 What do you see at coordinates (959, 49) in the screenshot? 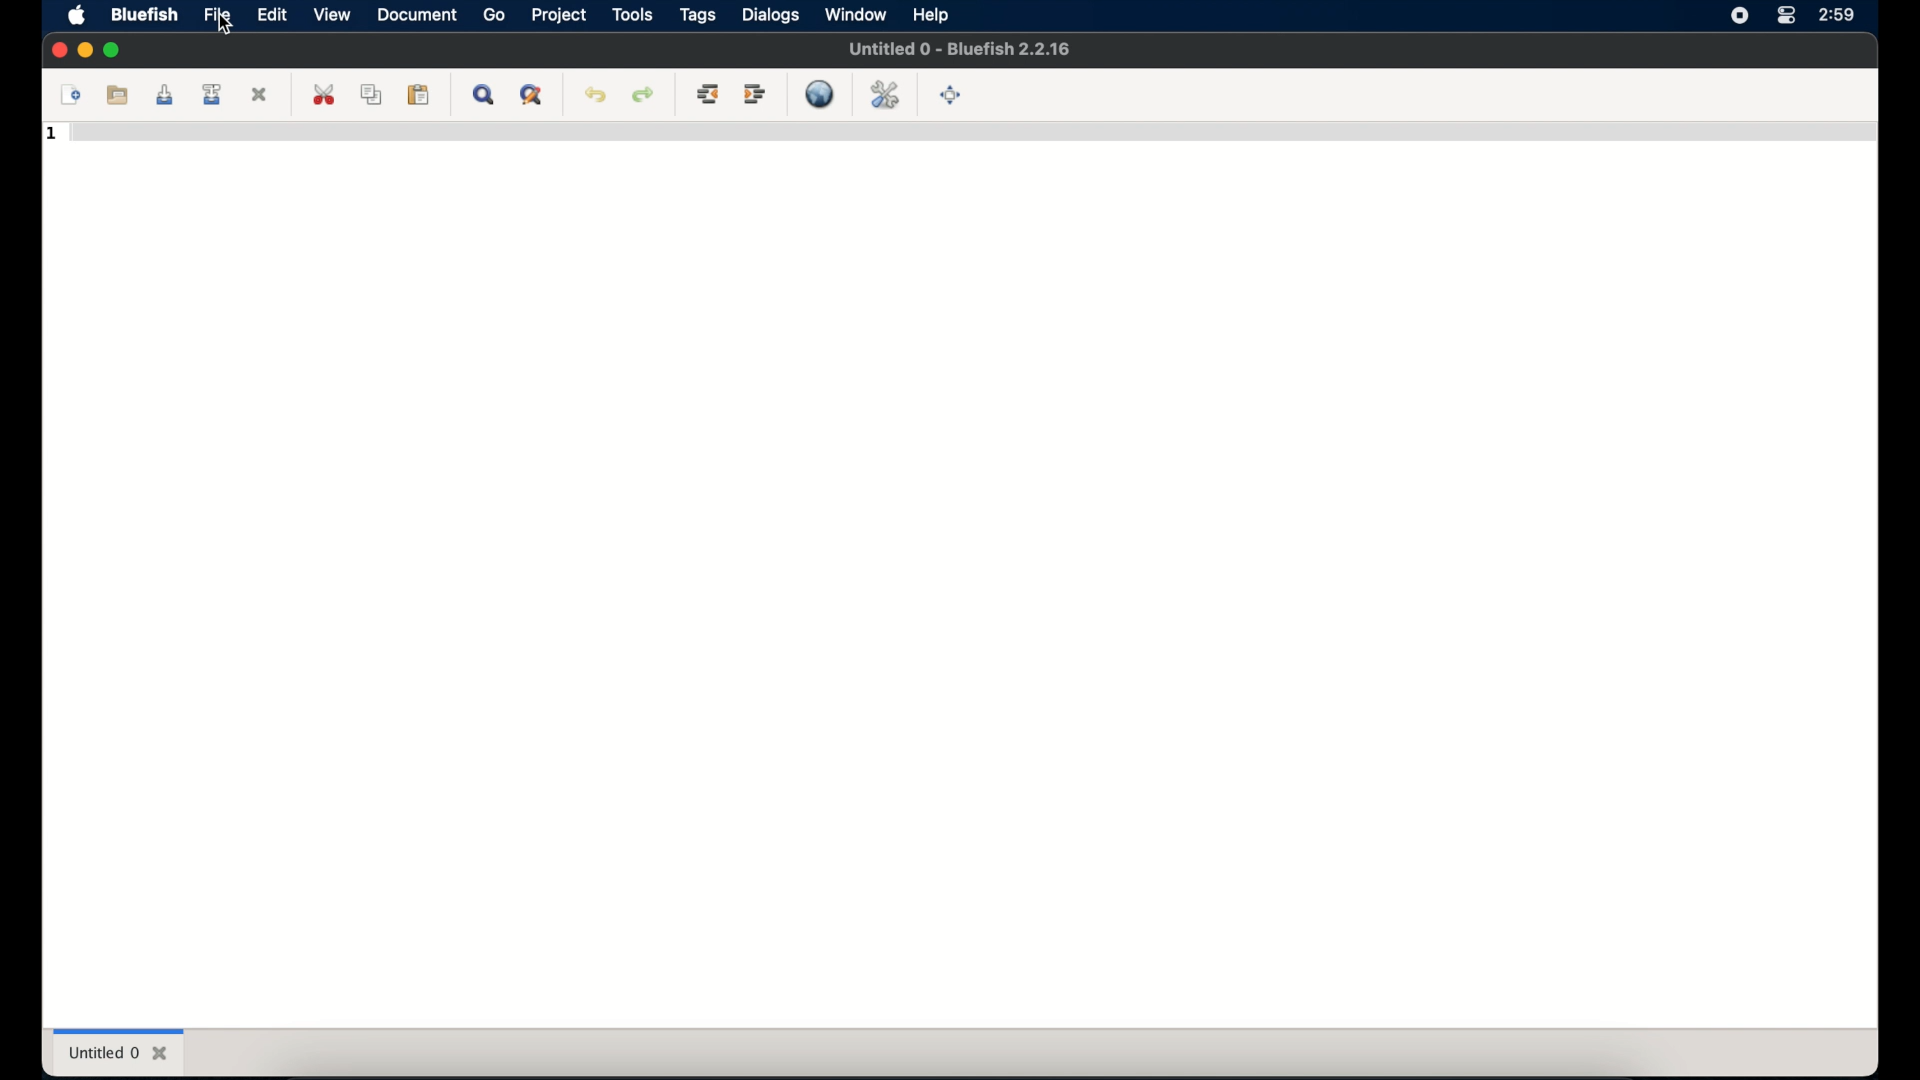
I see `untitled 0 - bluefish 2.2.16` at bounding box center [959, 49].